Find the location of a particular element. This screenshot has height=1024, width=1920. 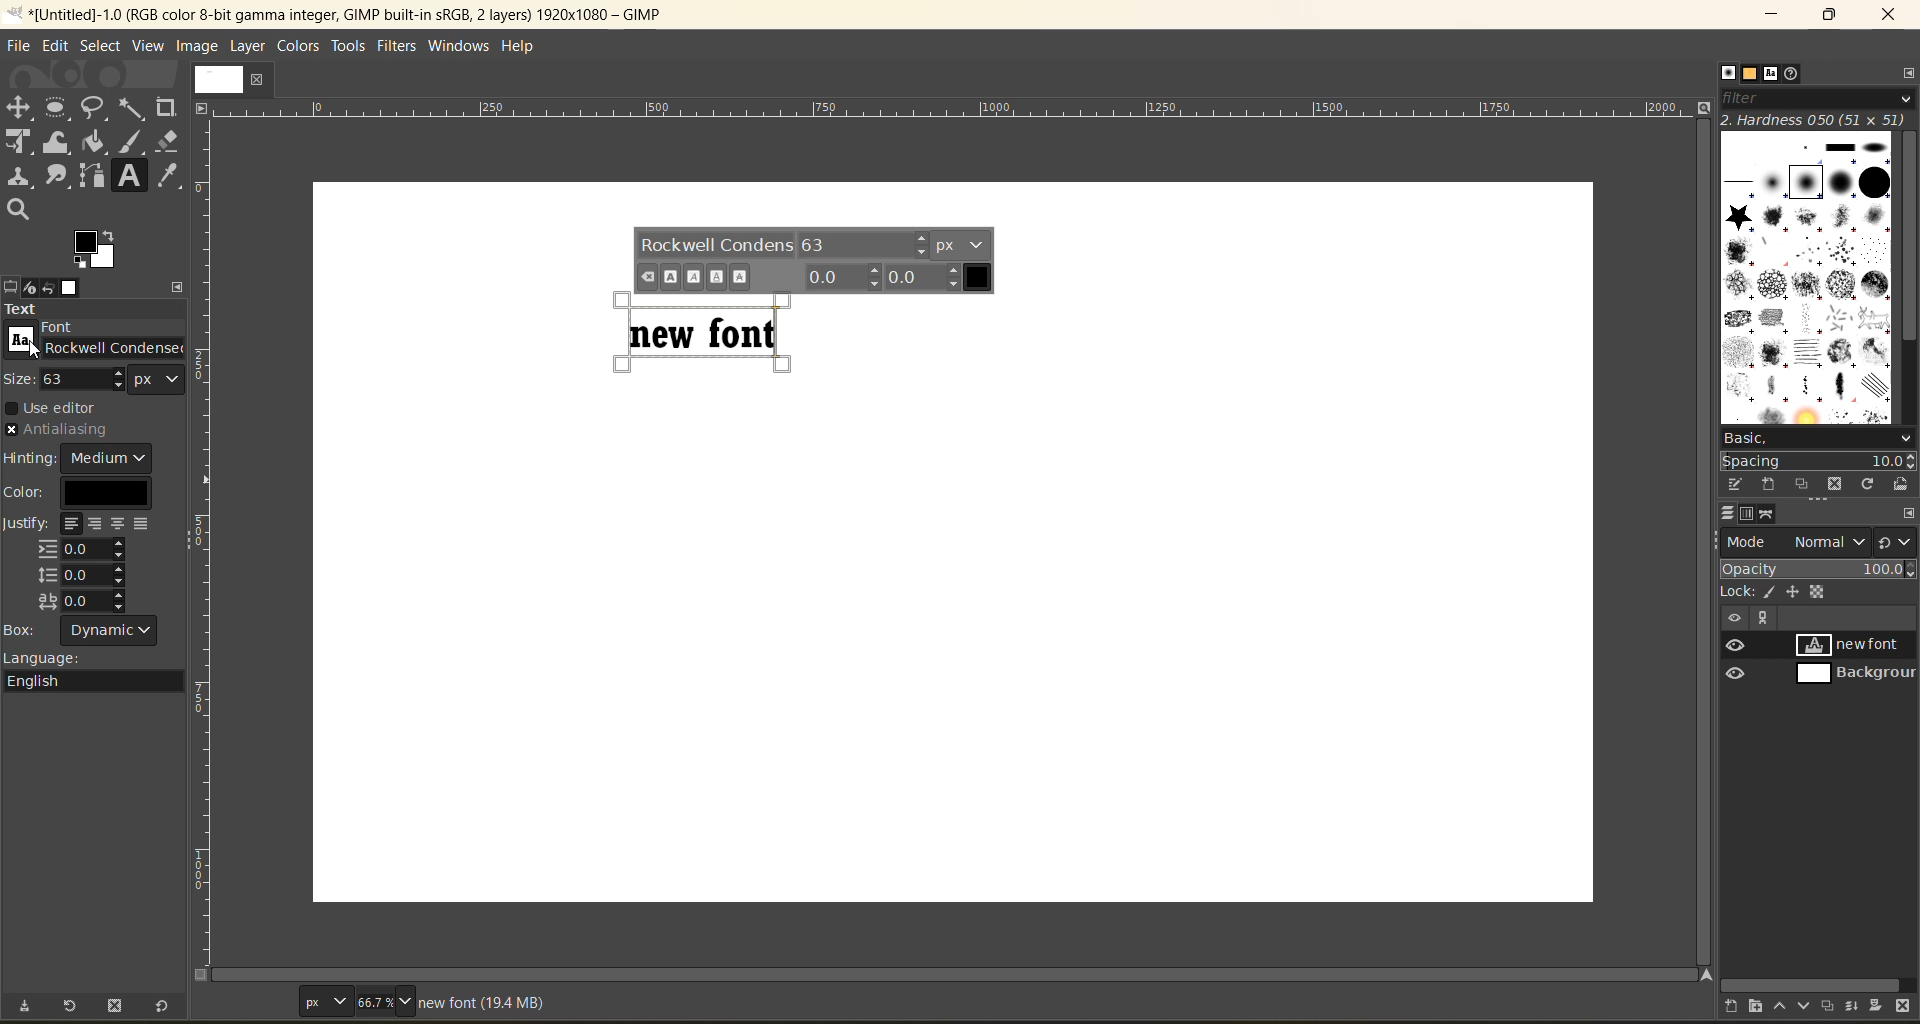

duplicate this brush is located at coordinates (1803, 483).